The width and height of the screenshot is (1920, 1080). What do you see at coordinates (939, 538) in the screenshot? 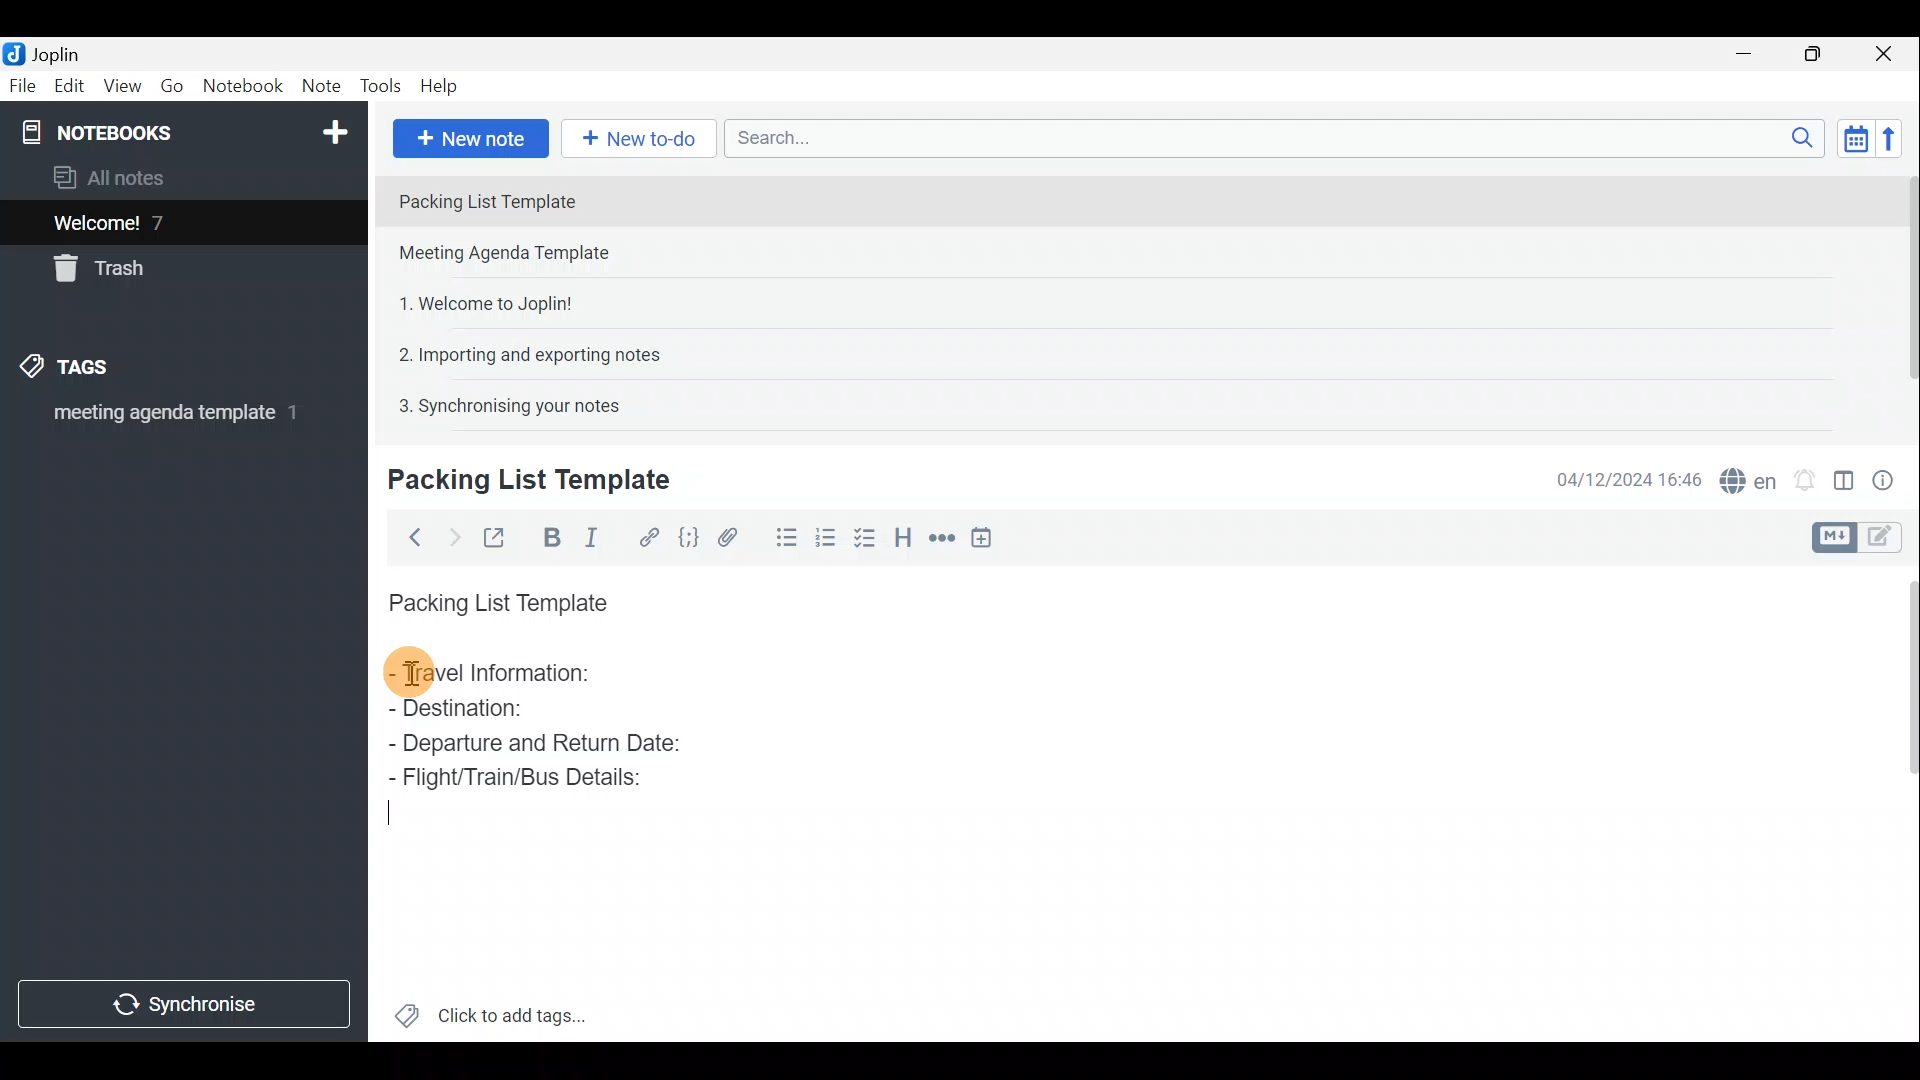
I see `Horizontal rule` at bounding box center [939, 538].